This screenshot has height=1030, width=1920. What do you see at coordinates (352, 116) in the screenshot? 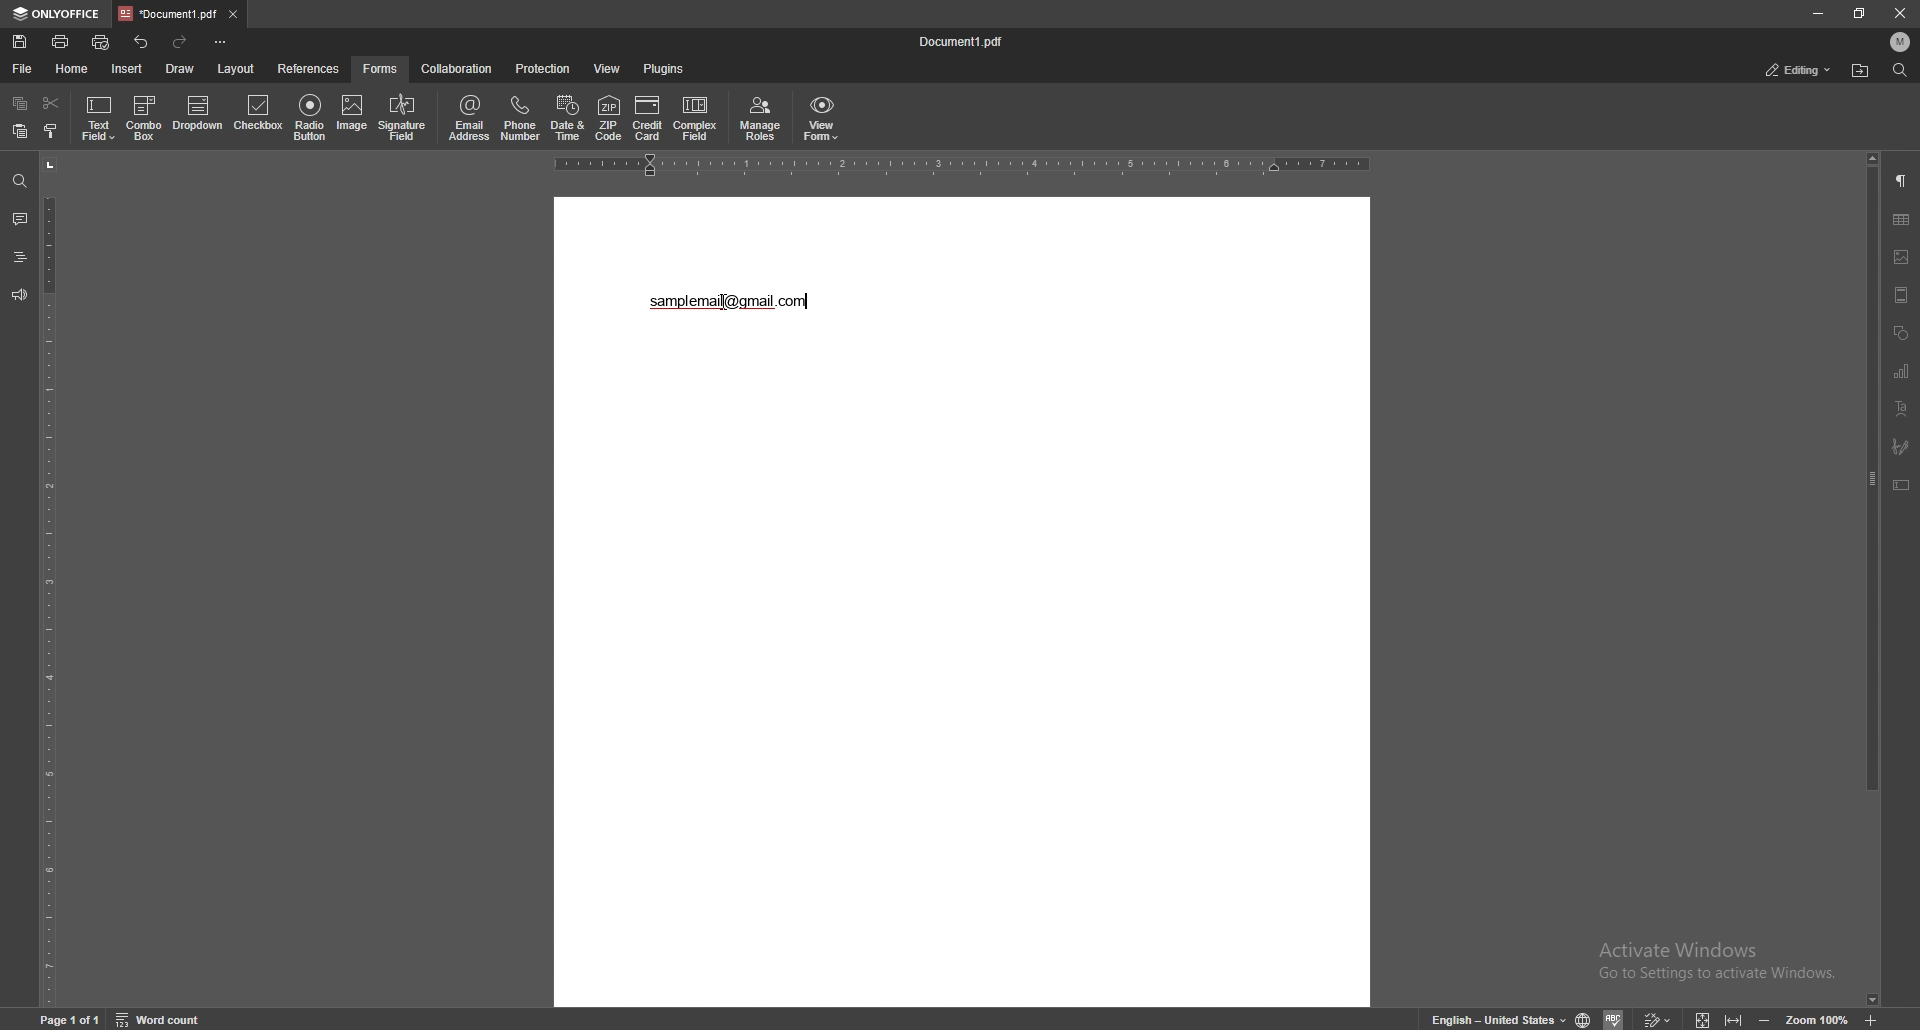
I see `image` at bounding box center [352, 116].